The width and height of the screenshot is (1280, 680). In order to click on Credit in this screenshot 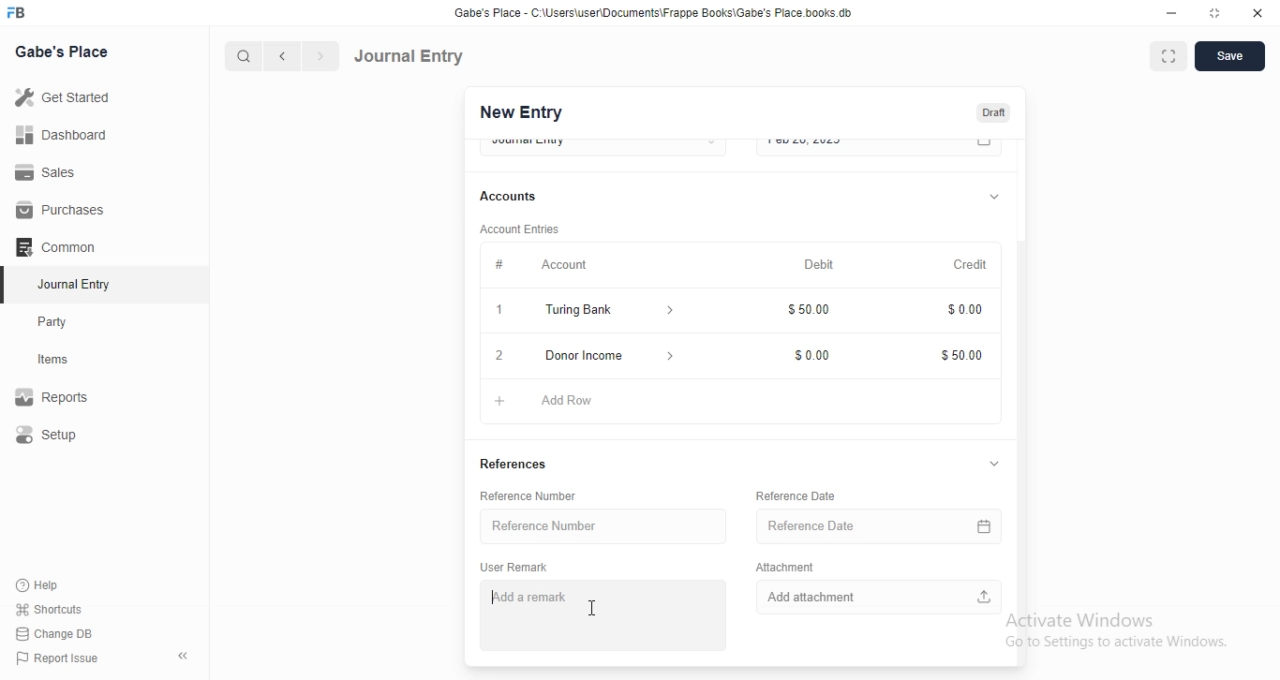, I will do `click(972, 265)`.